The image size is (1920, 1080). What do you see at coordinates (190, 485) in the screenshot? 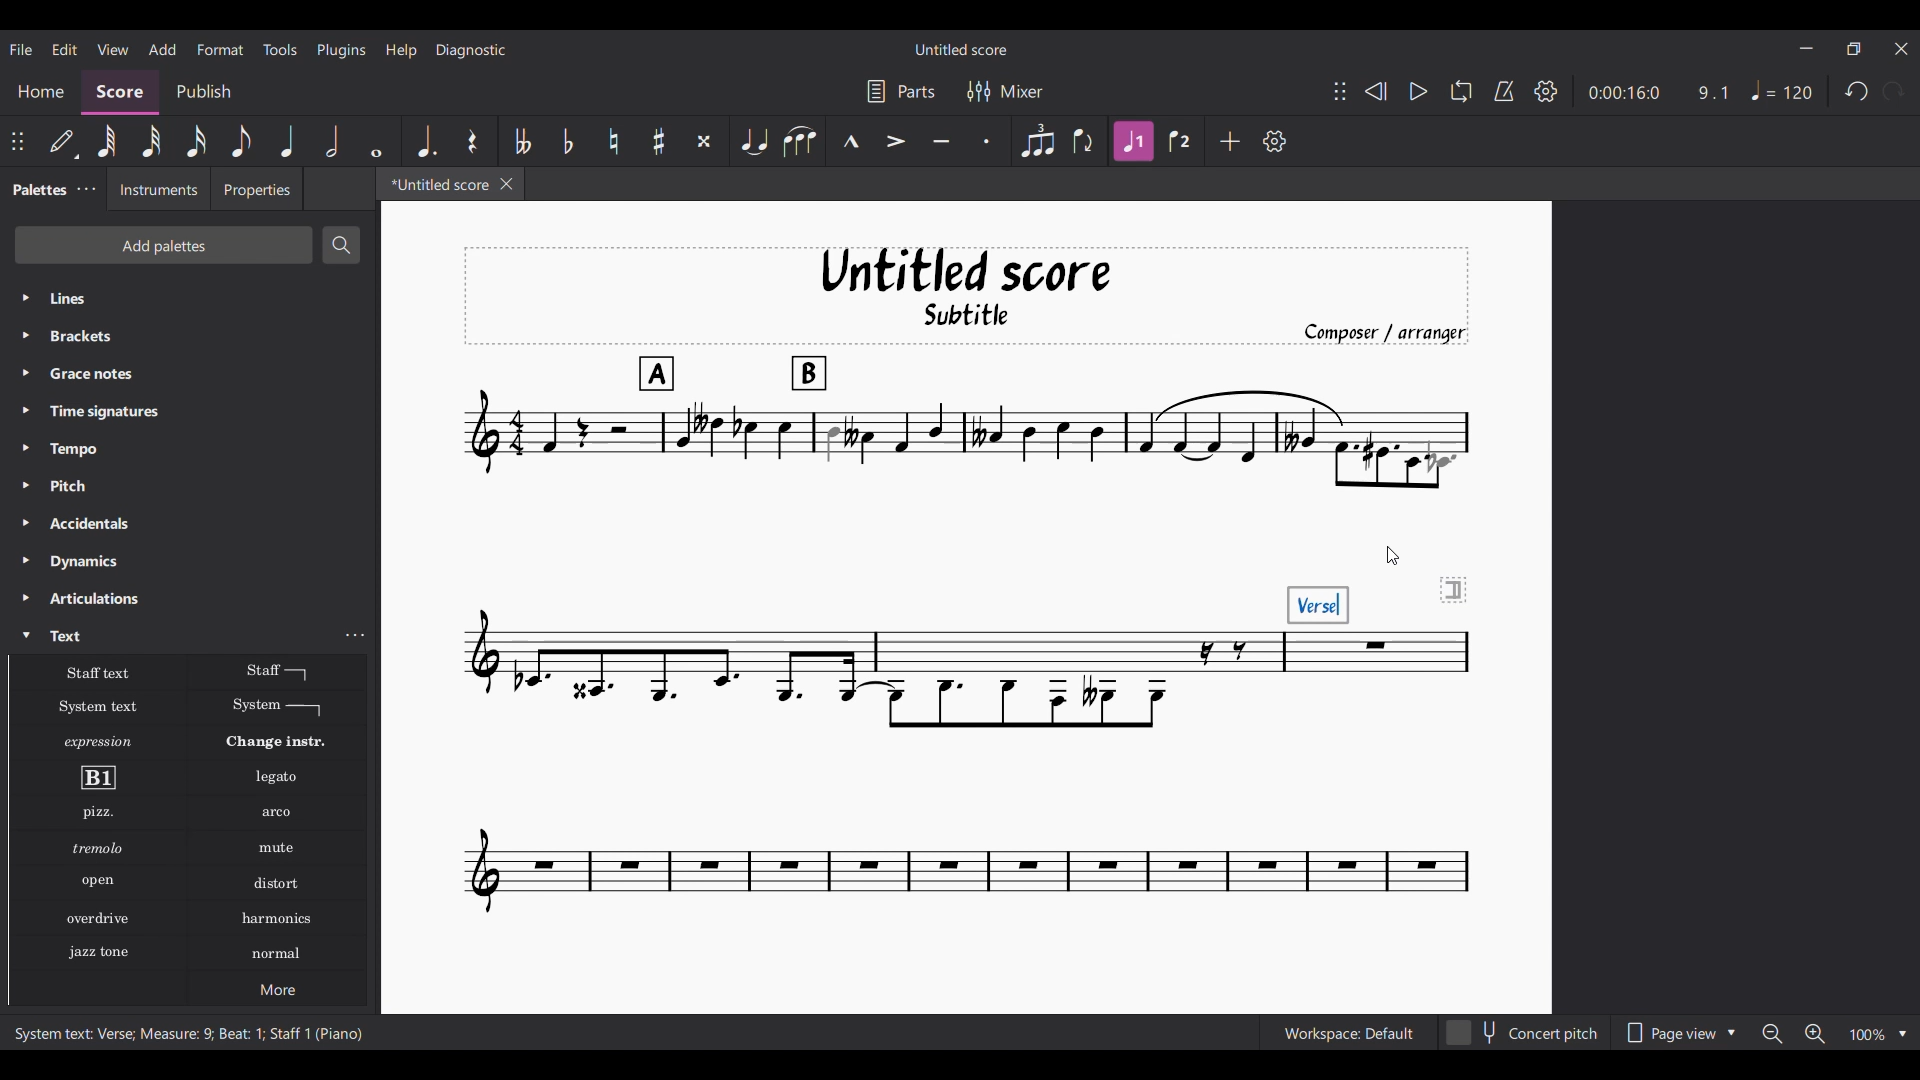
I see `Pitch` at bounding box center [190, 485].